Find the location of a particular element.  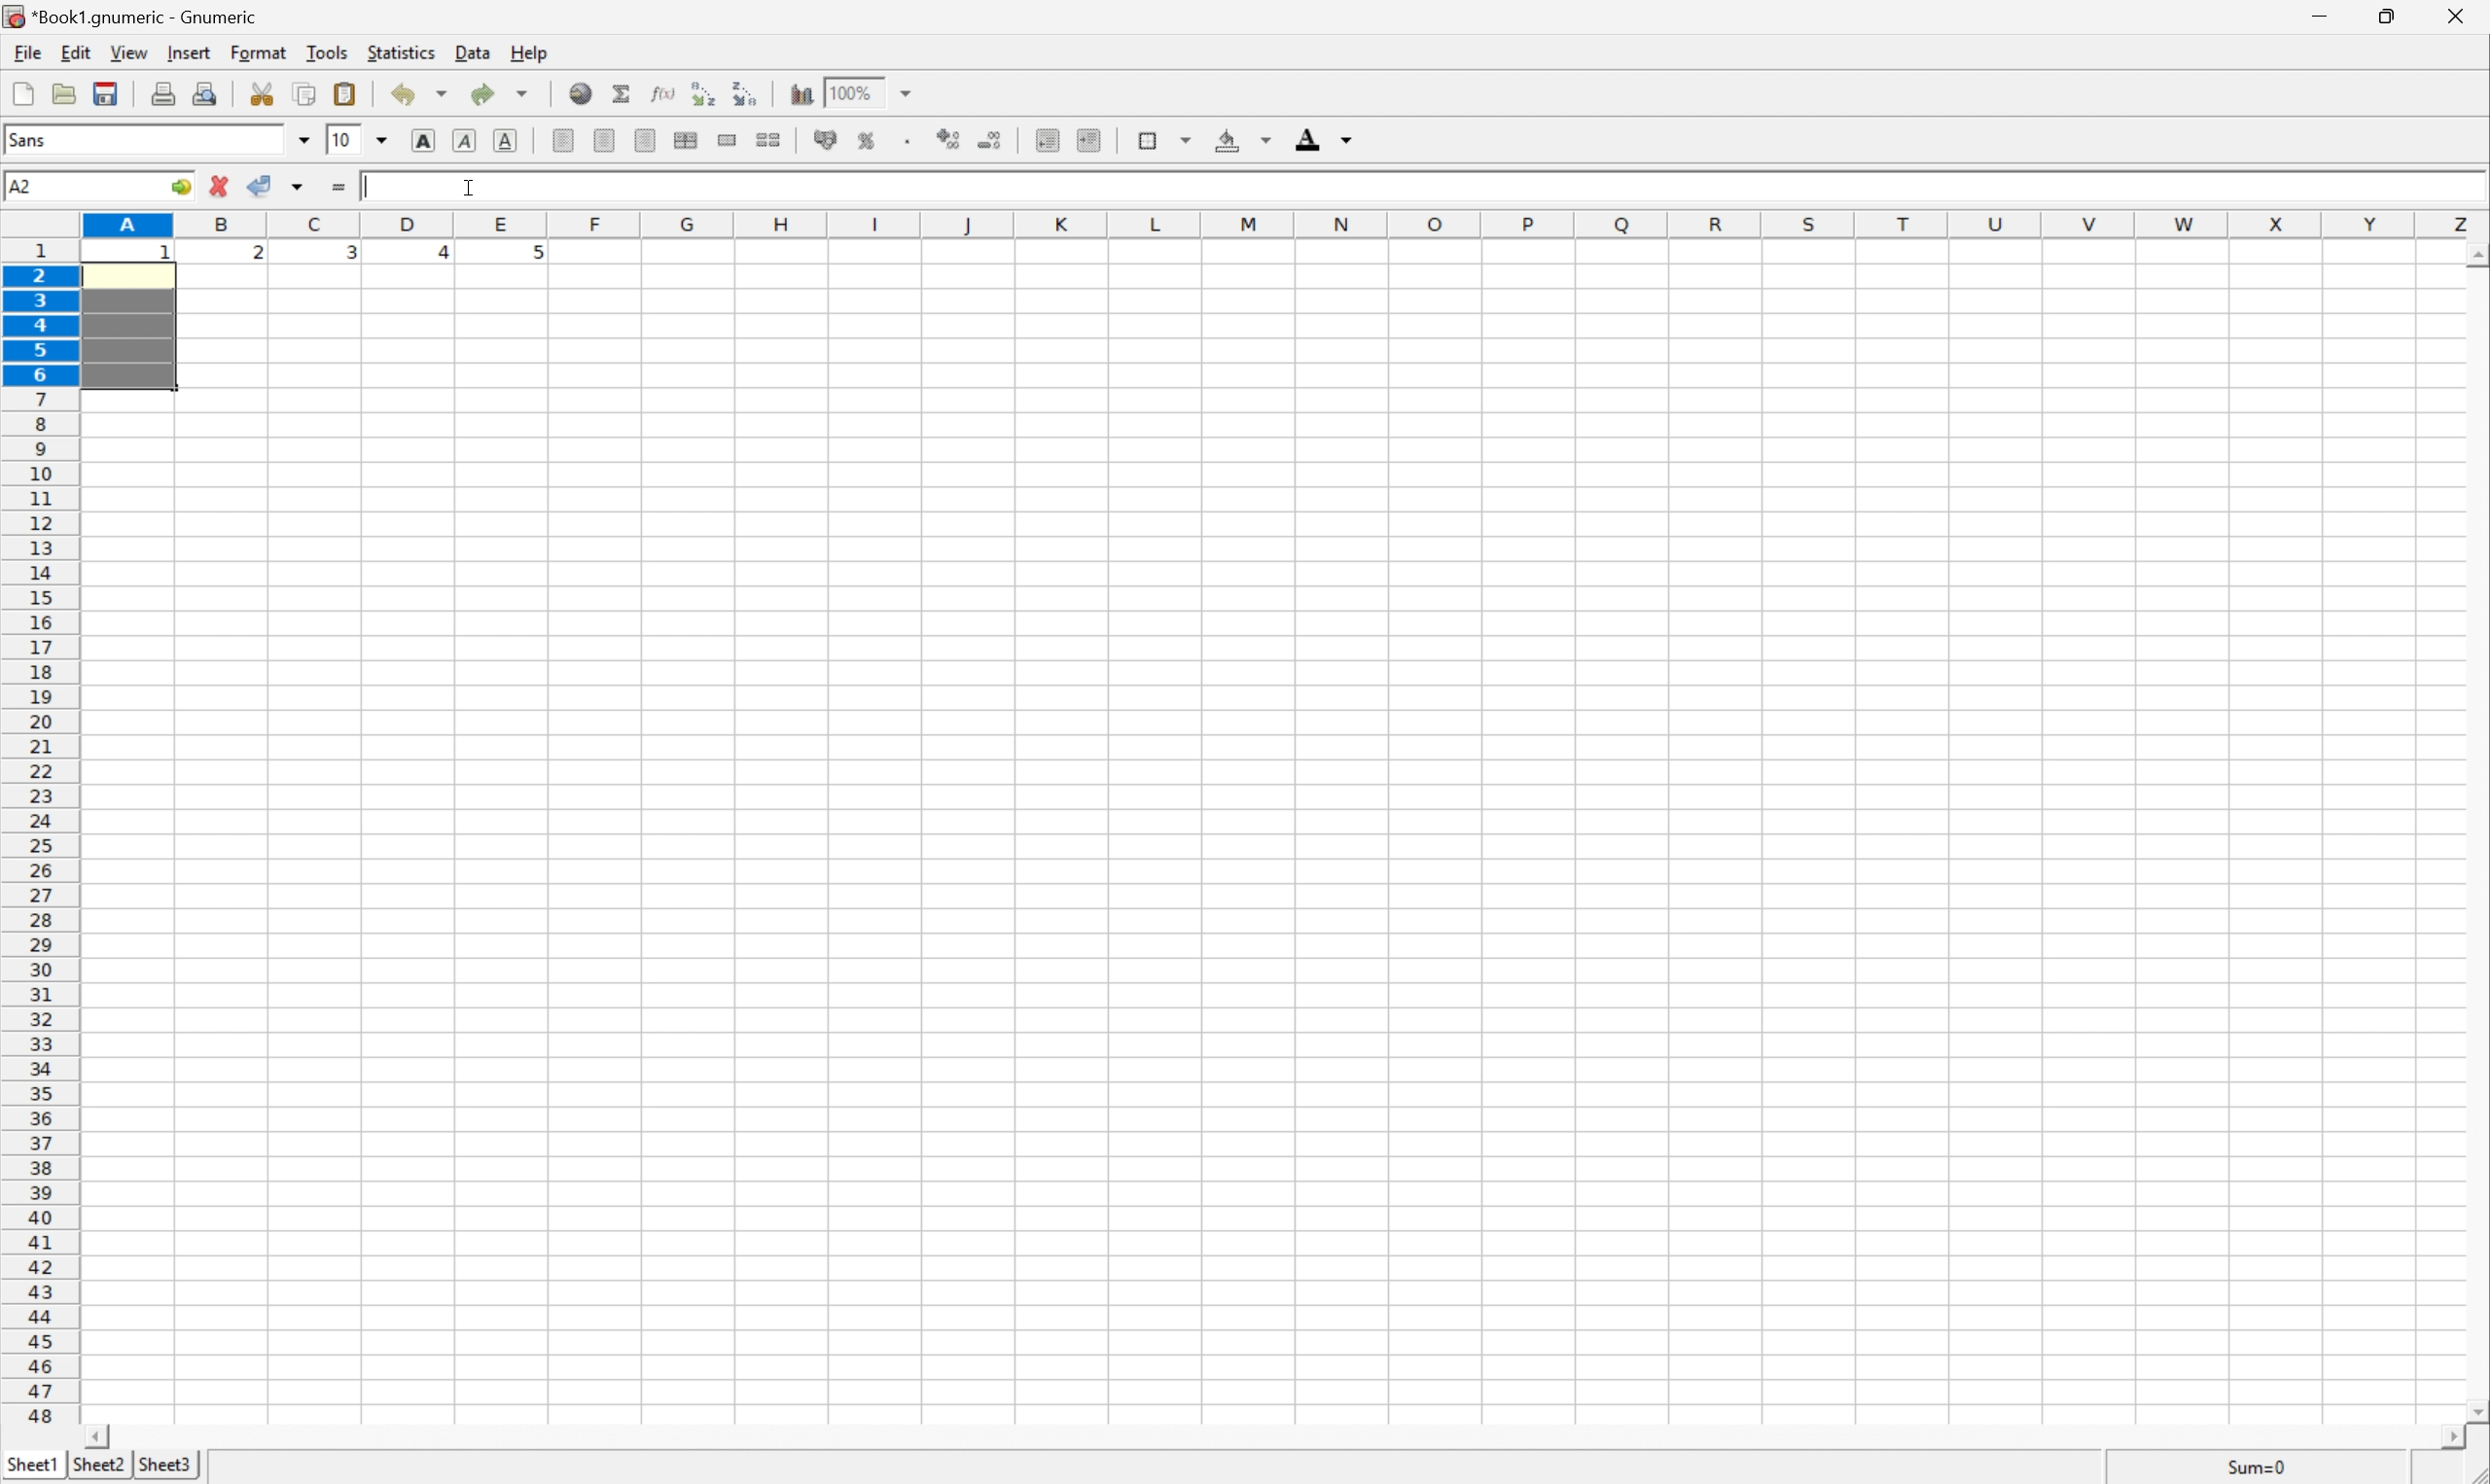

scroll up is located at coordinates (2474, 258).